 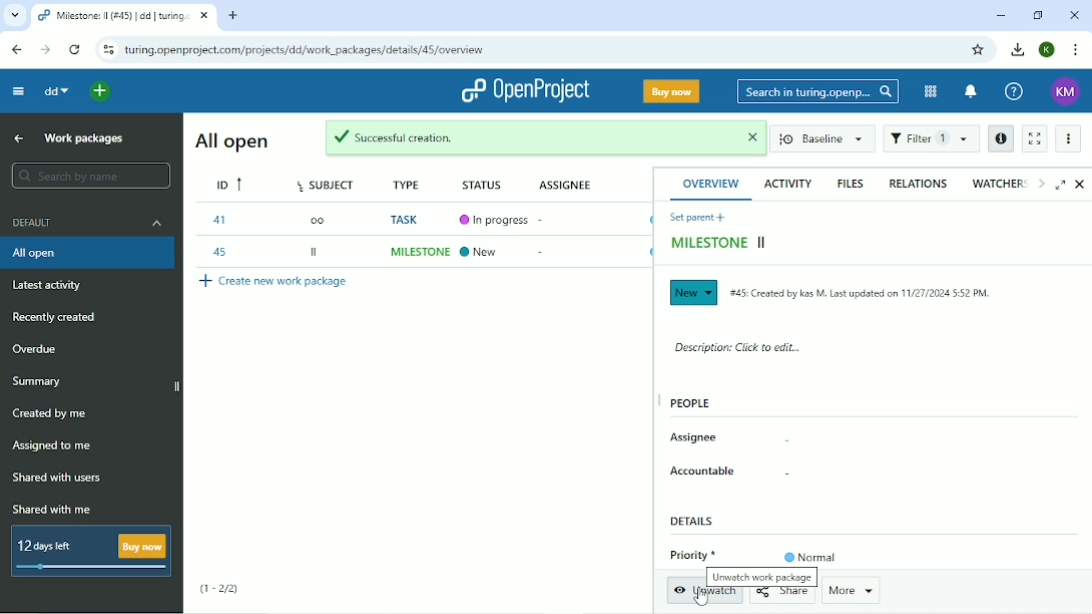 What do you see at coordinates (57, 479) in the screenshot?
I see `Shared with users` at bounding box center [57, 479].